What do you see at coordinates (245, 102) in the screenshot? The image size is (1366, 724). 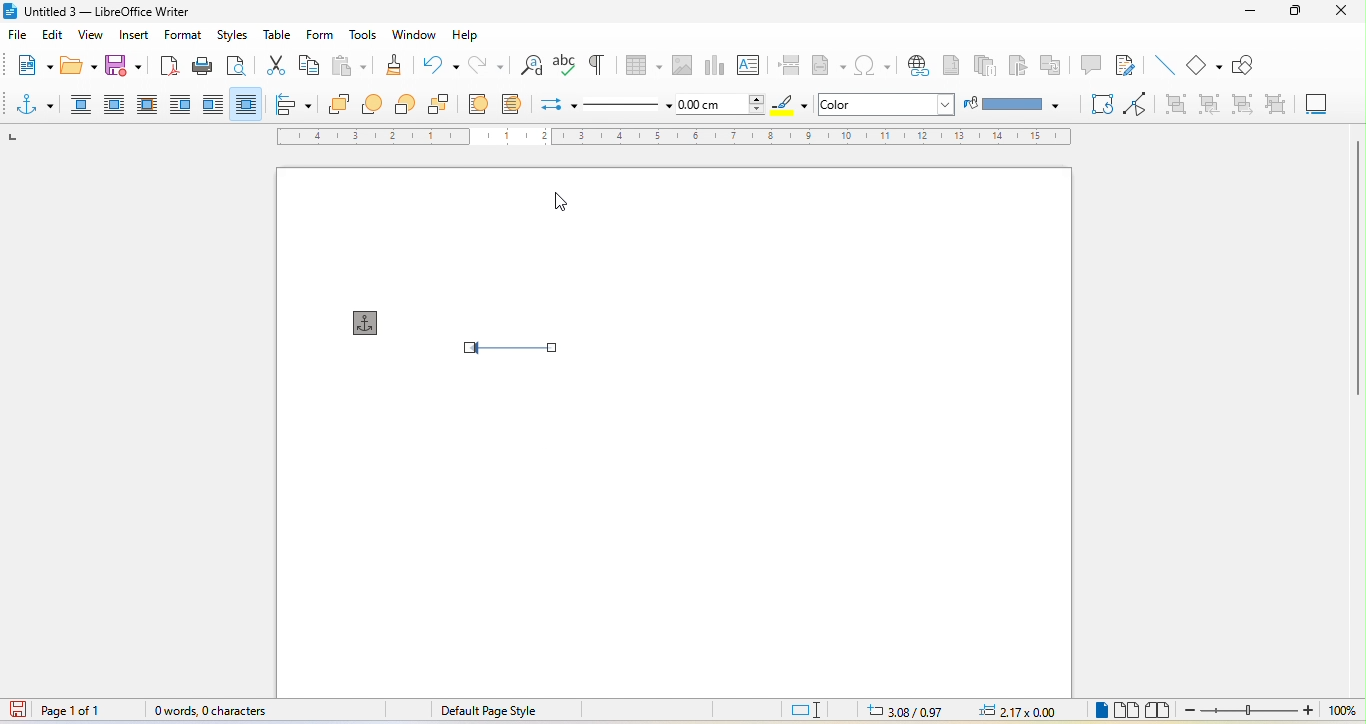 I see `through` at bounding box center [245, 102].